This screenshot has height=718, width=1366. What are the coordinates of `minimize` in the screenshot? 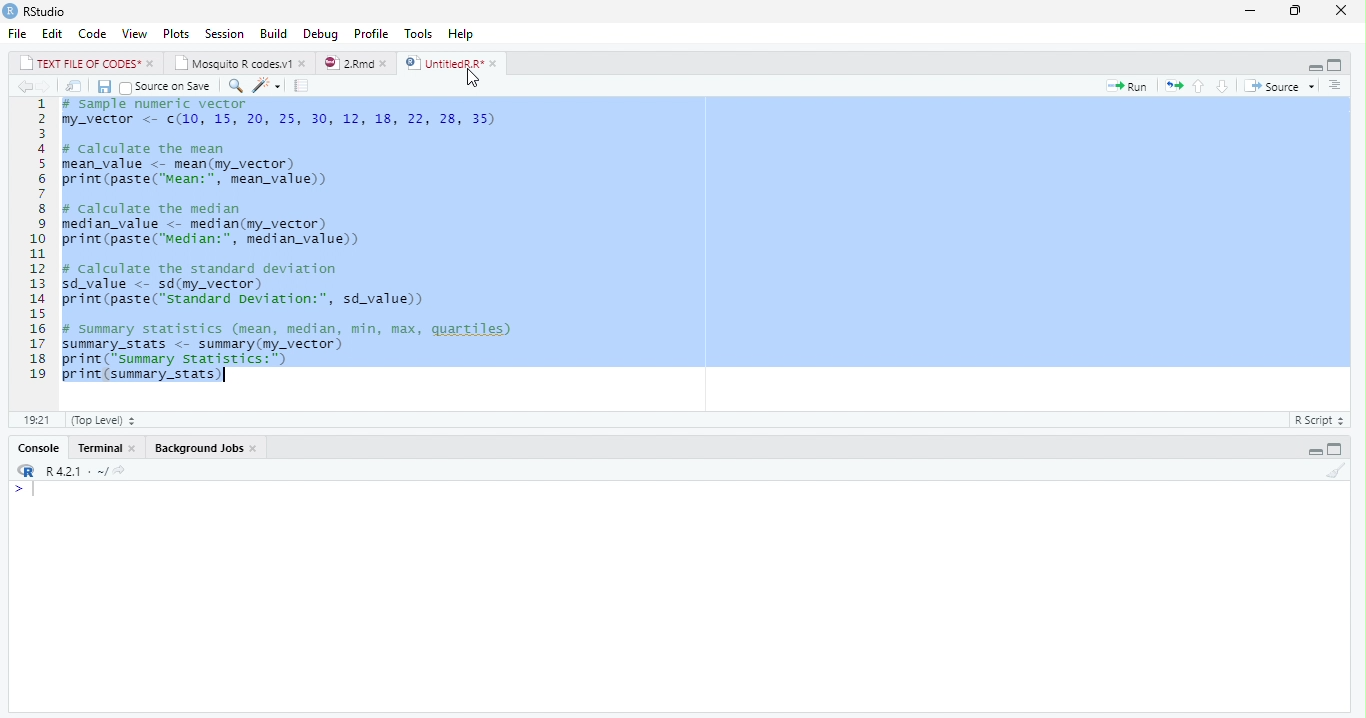 It's located at (1314, 451).